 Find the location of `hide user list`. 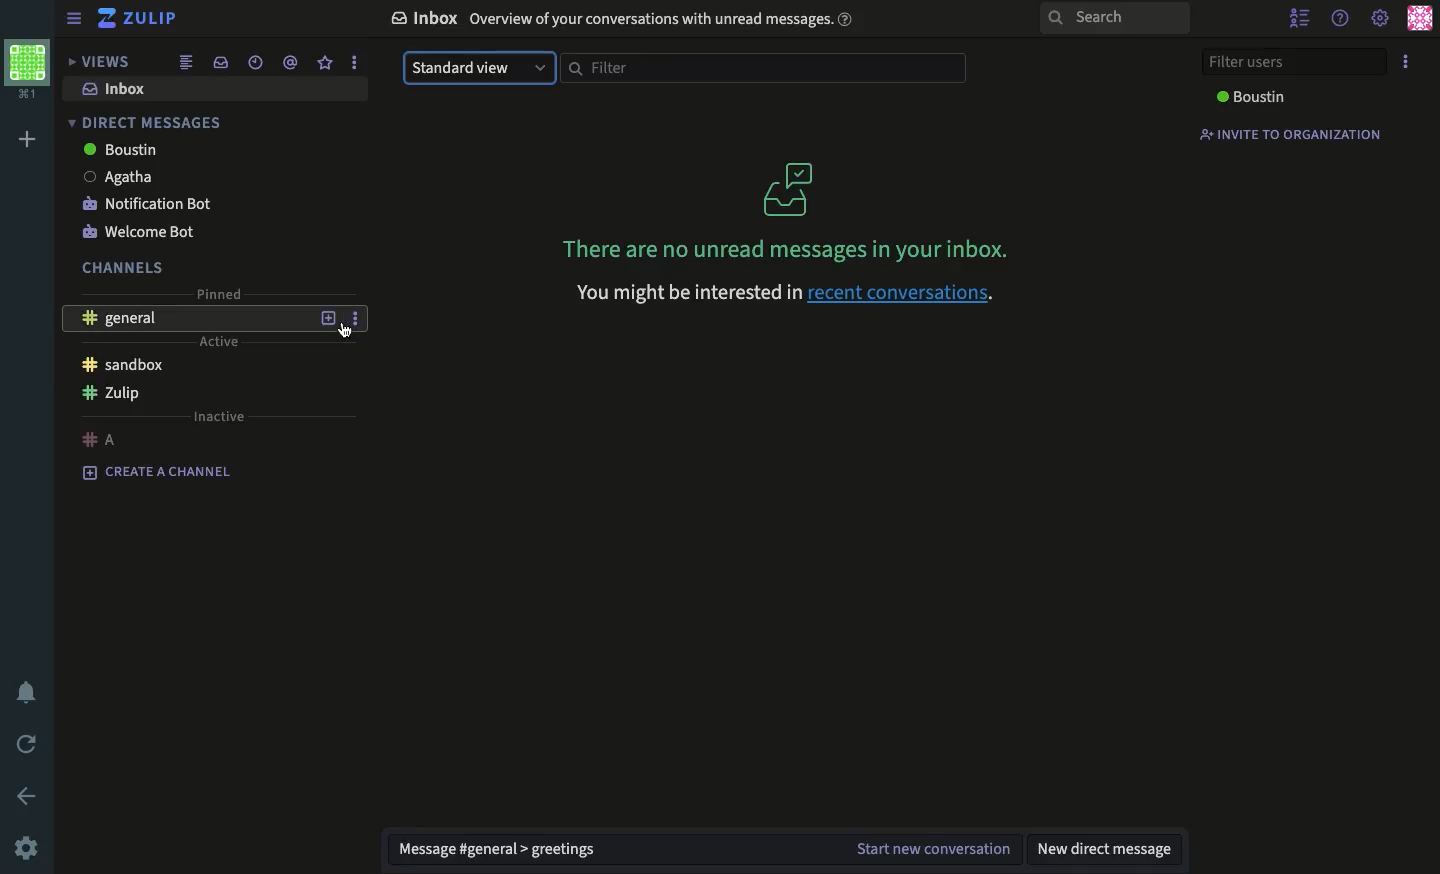

hide user list is located at coordinates (1299, 17).